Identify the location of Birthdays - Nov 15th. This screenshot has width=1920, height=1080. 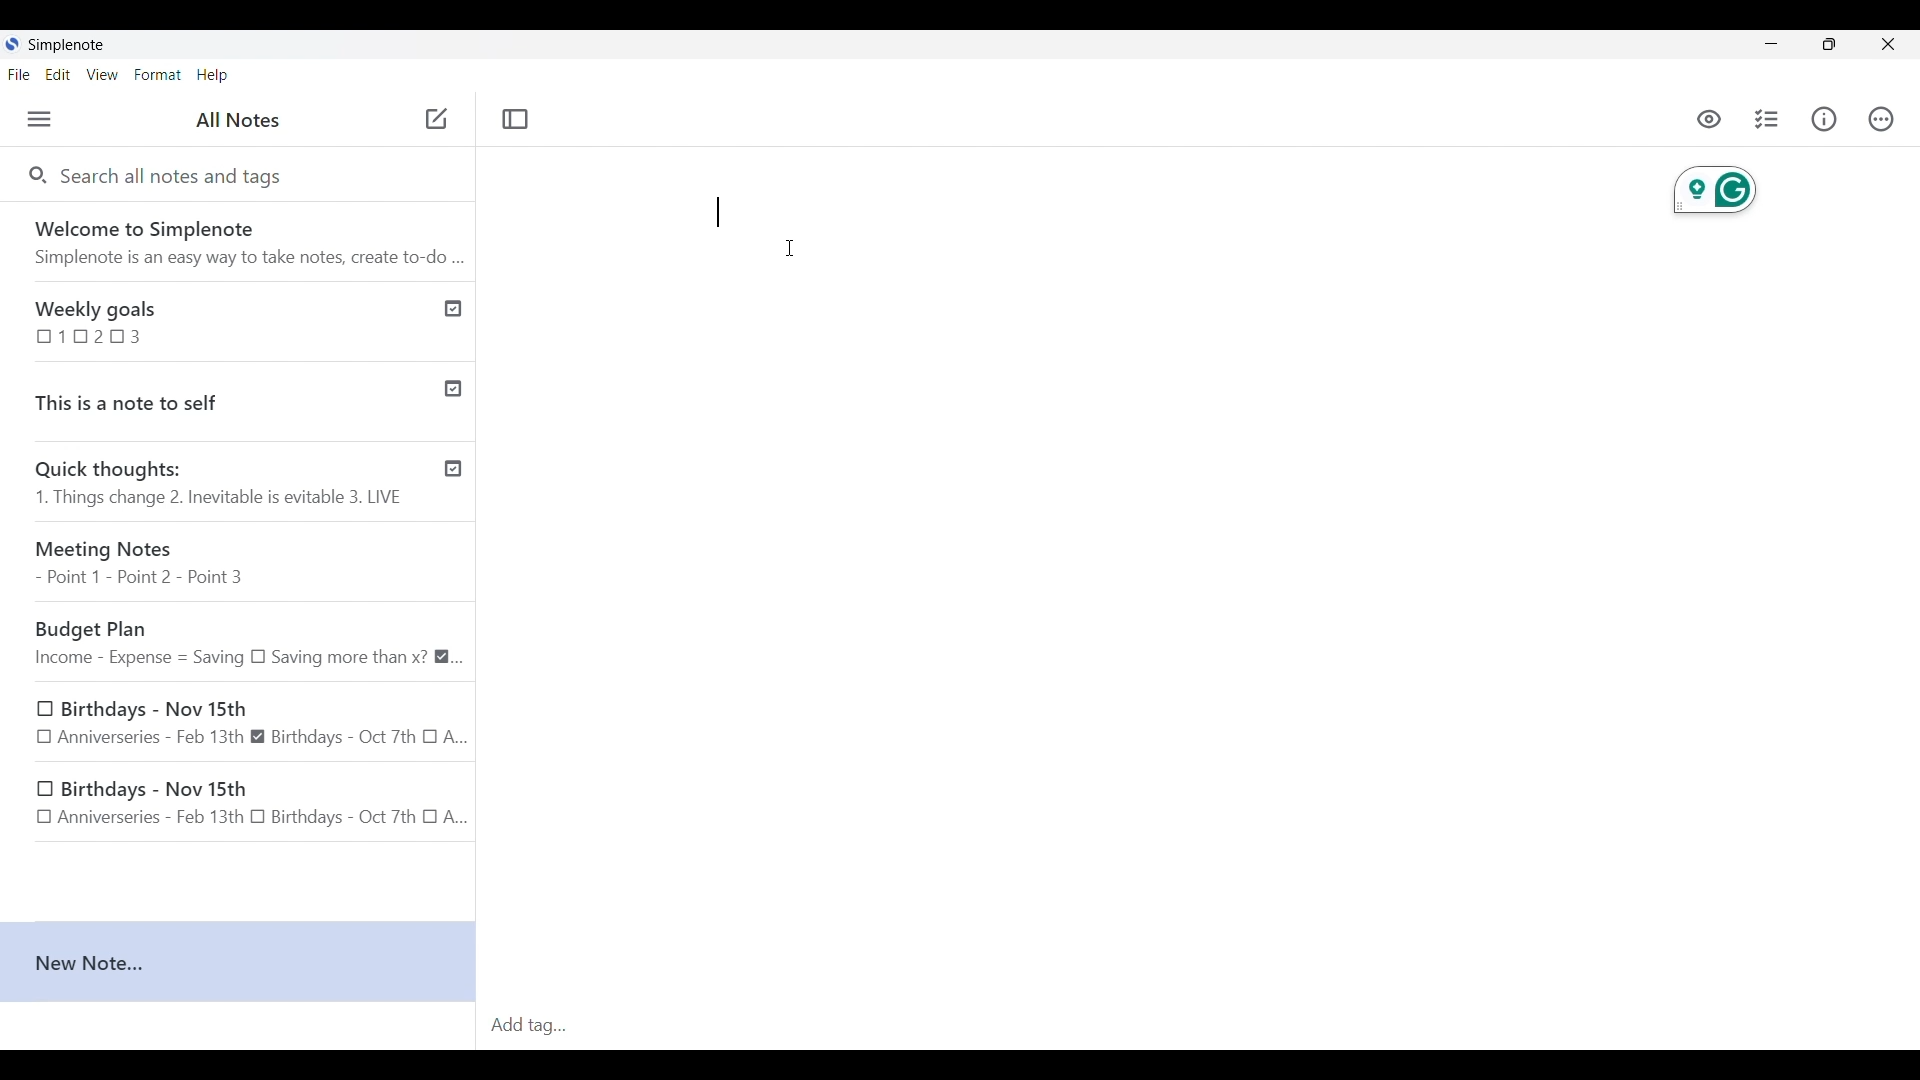
(243, 804).